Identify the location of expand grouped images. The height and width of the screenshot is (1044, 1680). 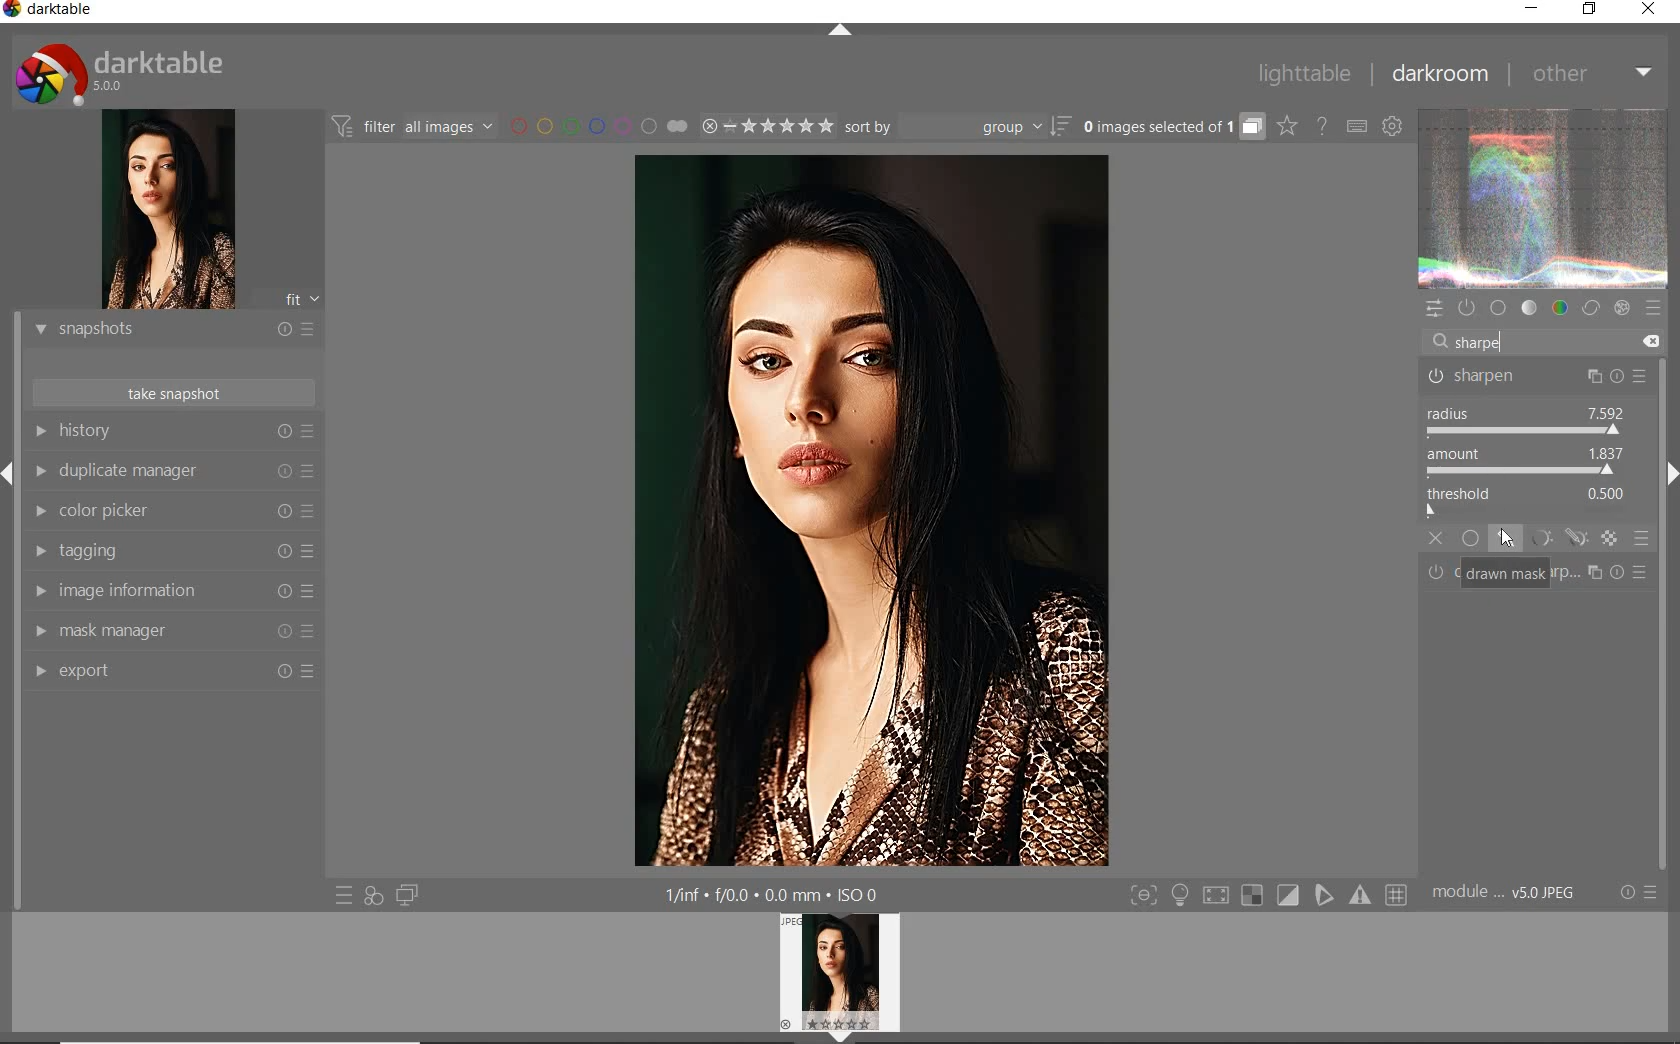
(1172, 128).